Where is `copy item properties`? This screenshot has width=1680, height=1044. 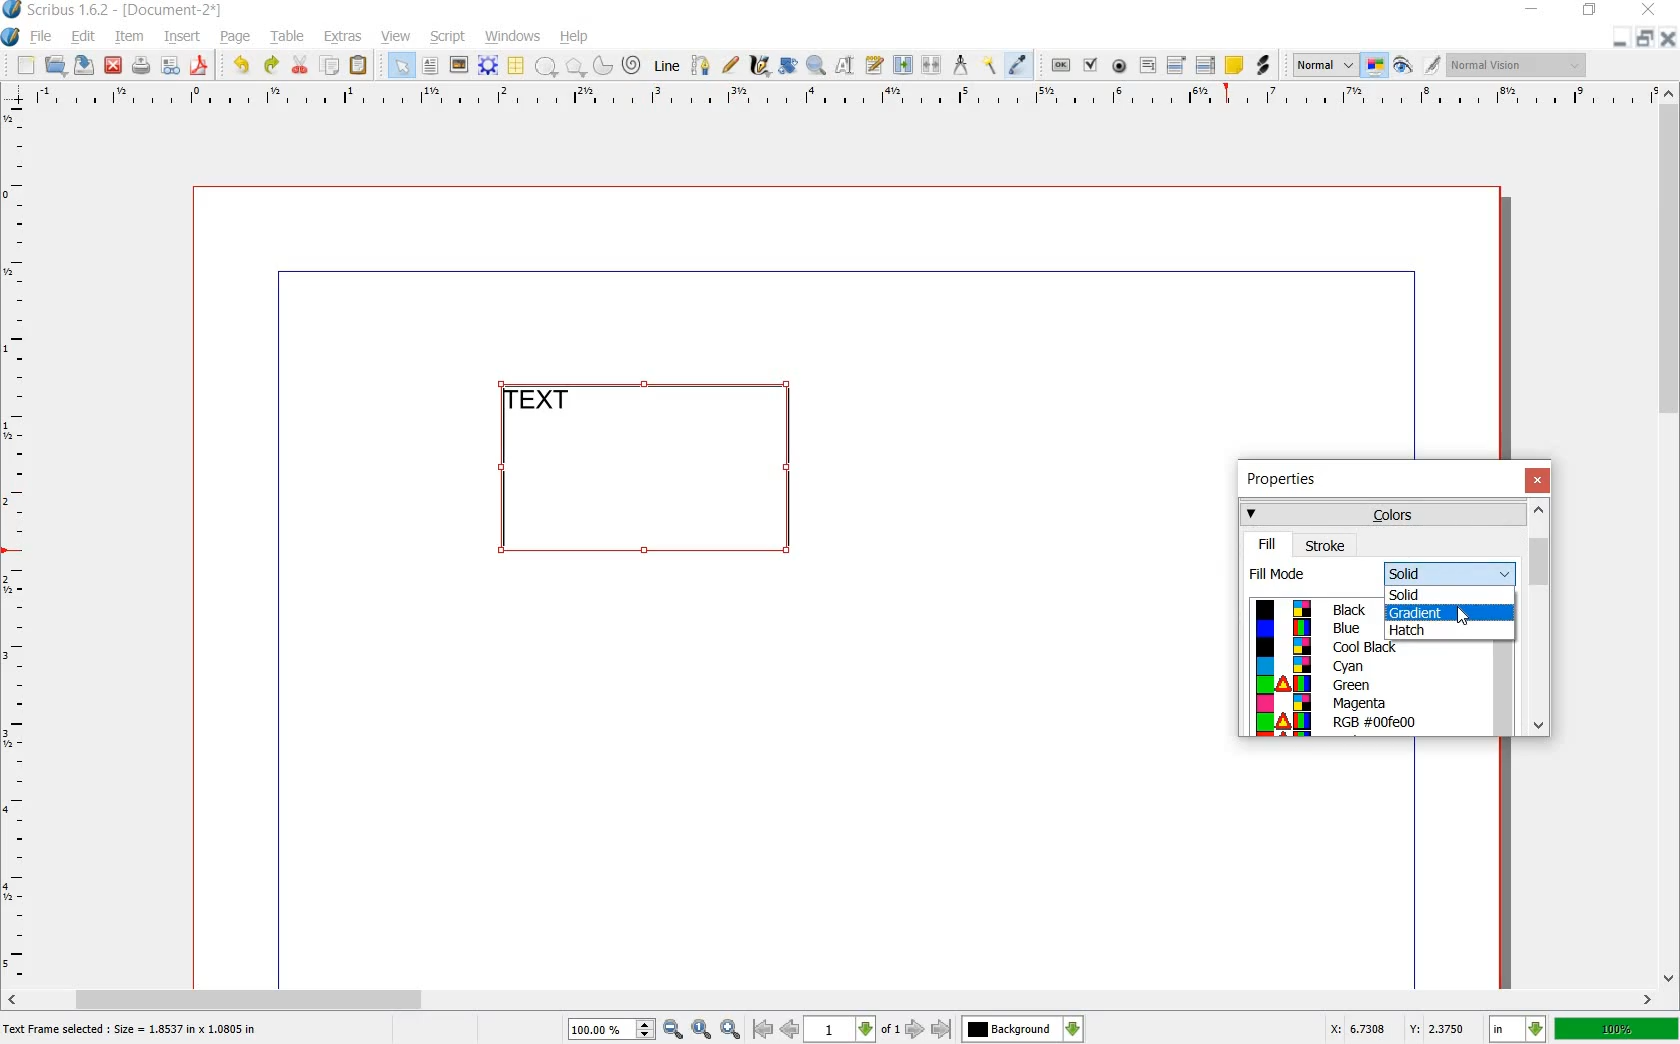
copy item properties is located at coordinates (991, 64).